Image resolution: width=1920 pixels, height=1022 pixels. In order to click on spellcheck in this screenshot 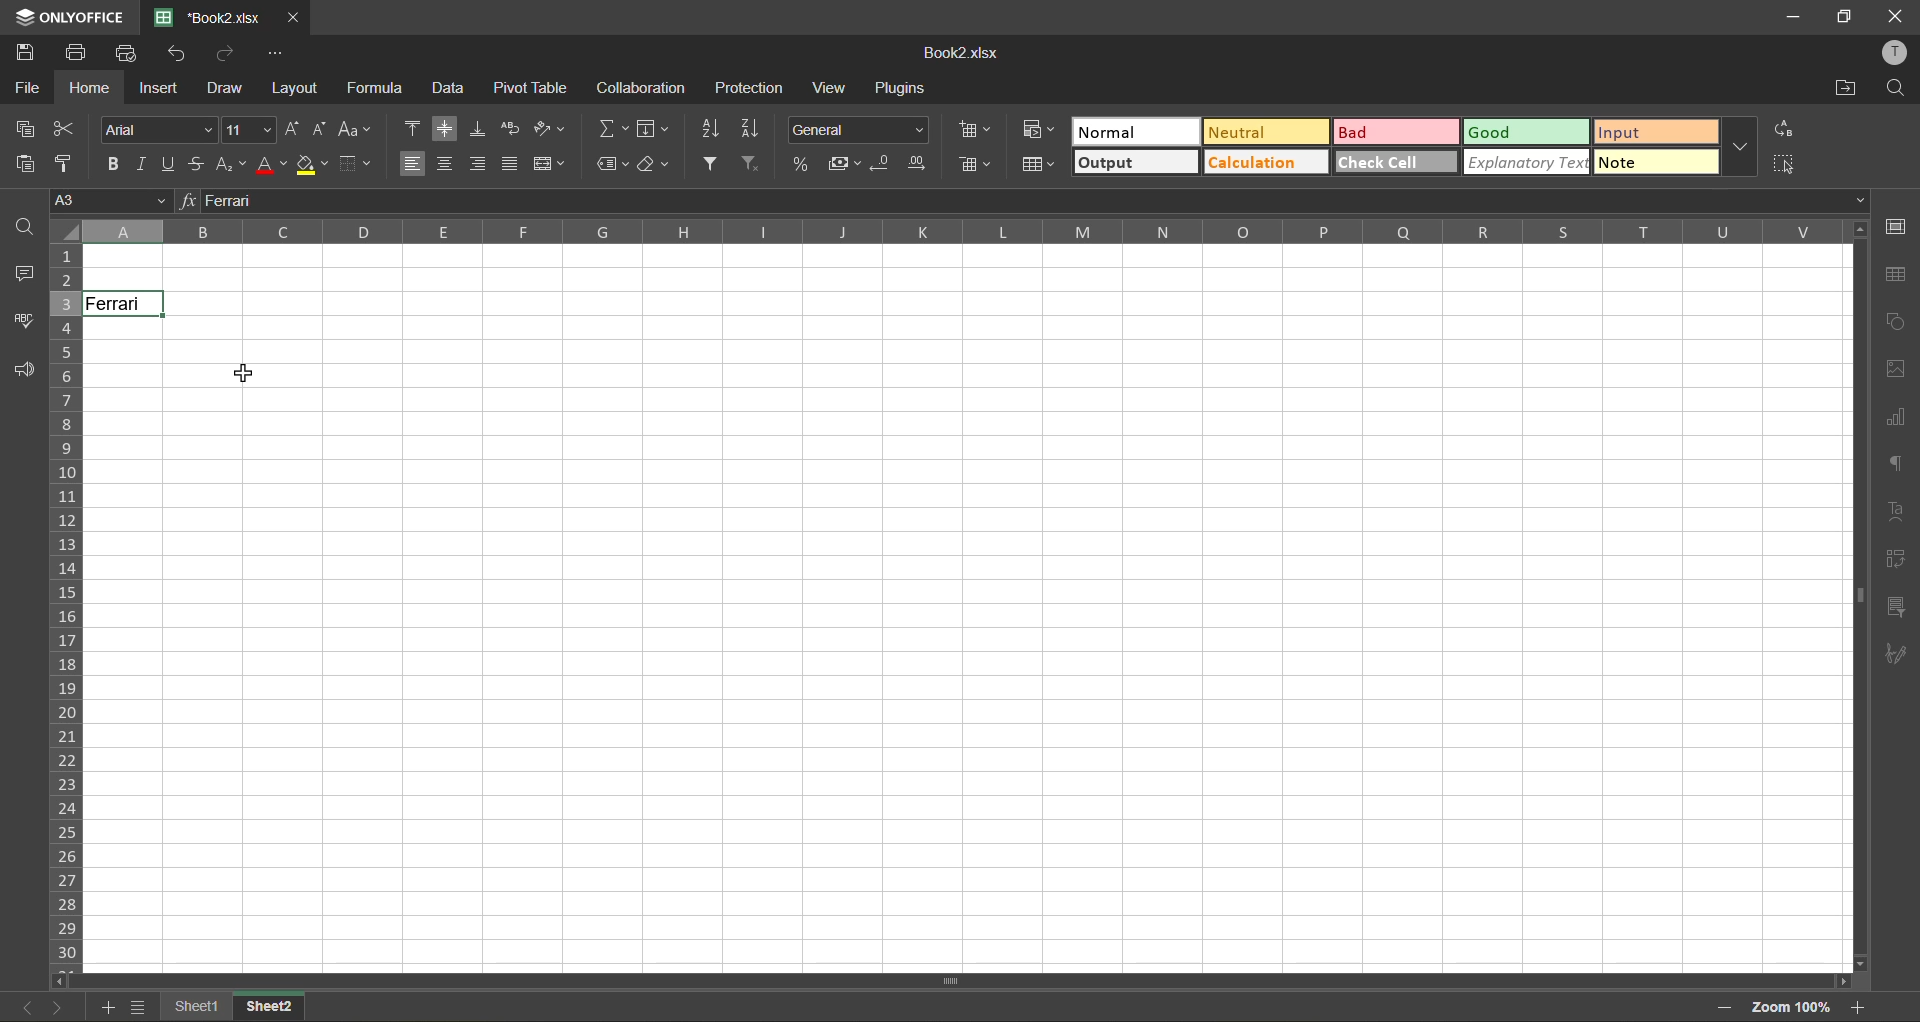, I will do `click(23, 323)`.